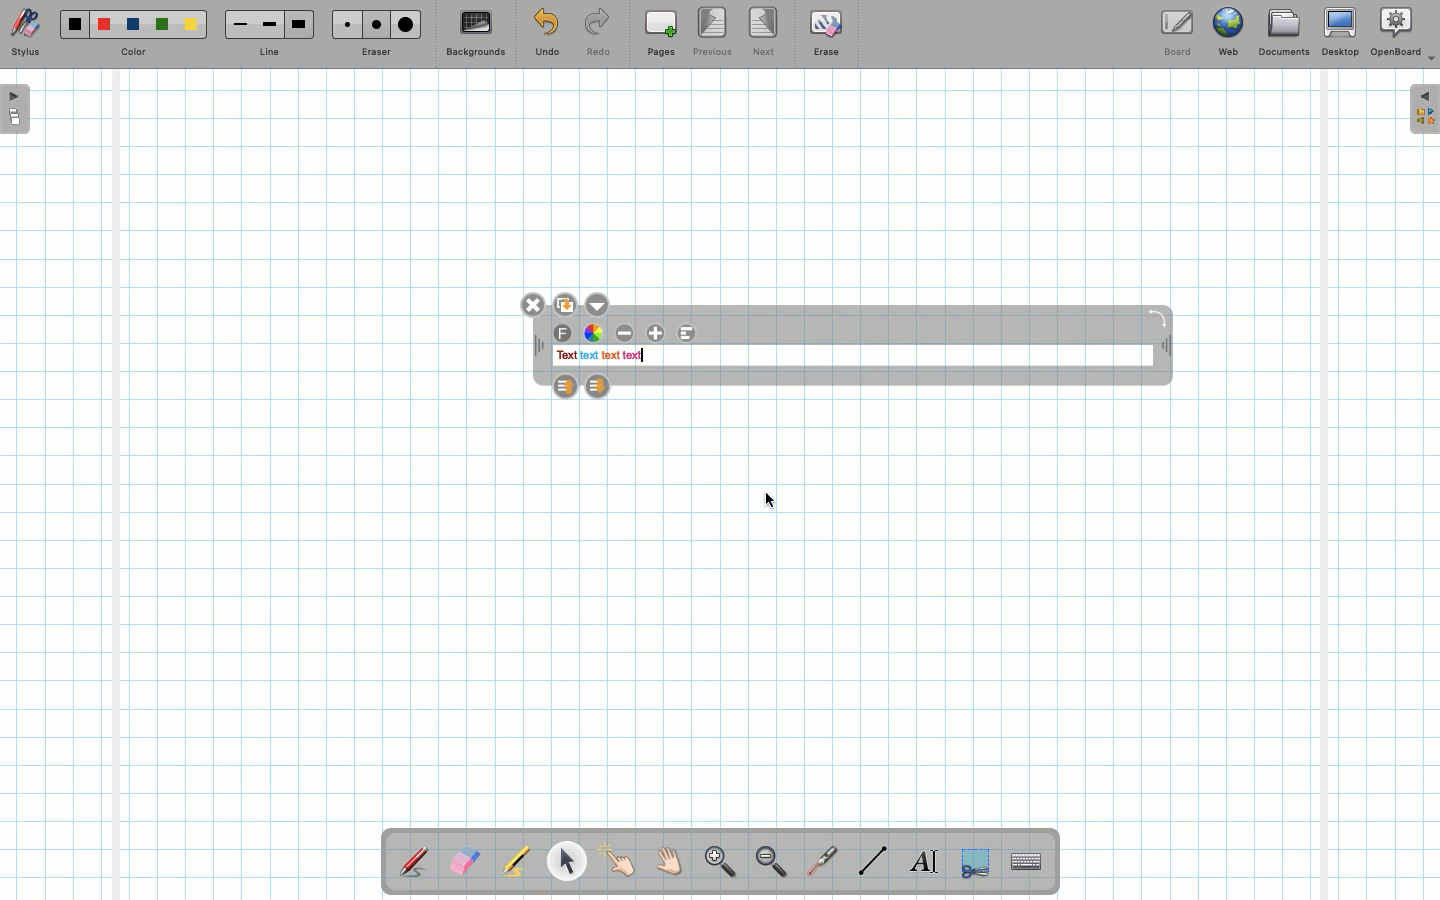 Image resolution: width=1440 pixels, height=900 pixels. I want to click on Decrease font size, so click(626, 333).